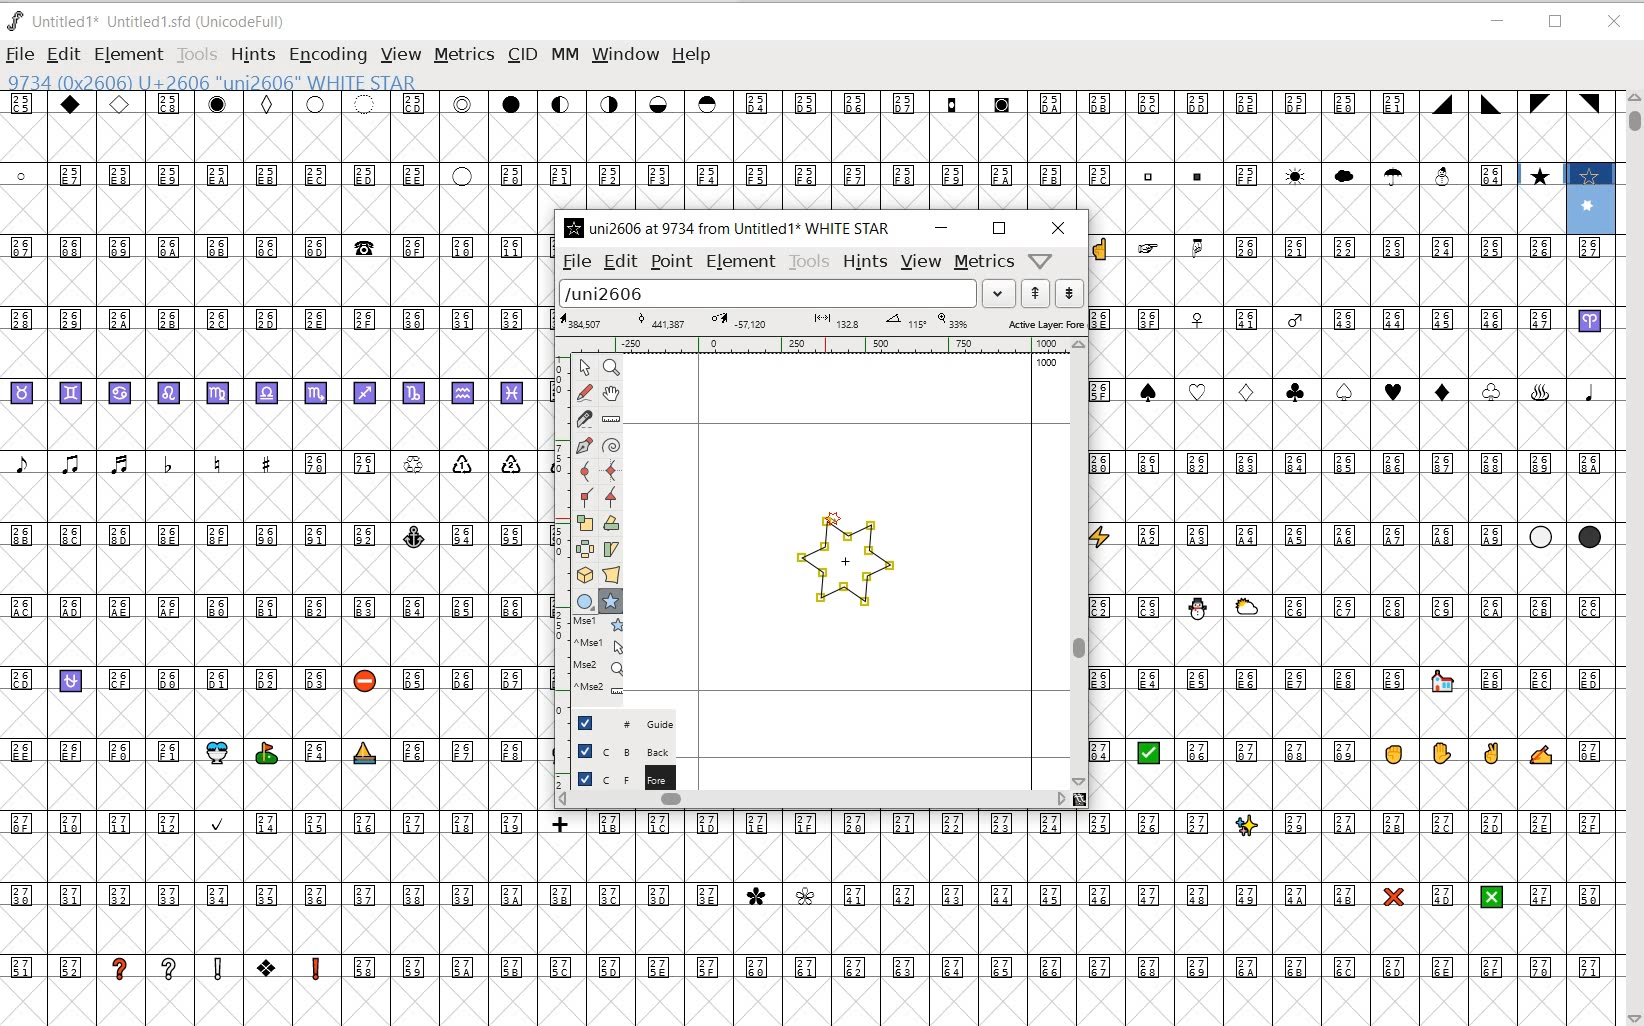 Image resolution: width=1644 pixels, height=1026 pixels. What do you see at coordinates (1352, 414) in the screenshot?
I see `GLYPHY CHARACTERS & NUMBERS` at bounding box center [1352, 414].